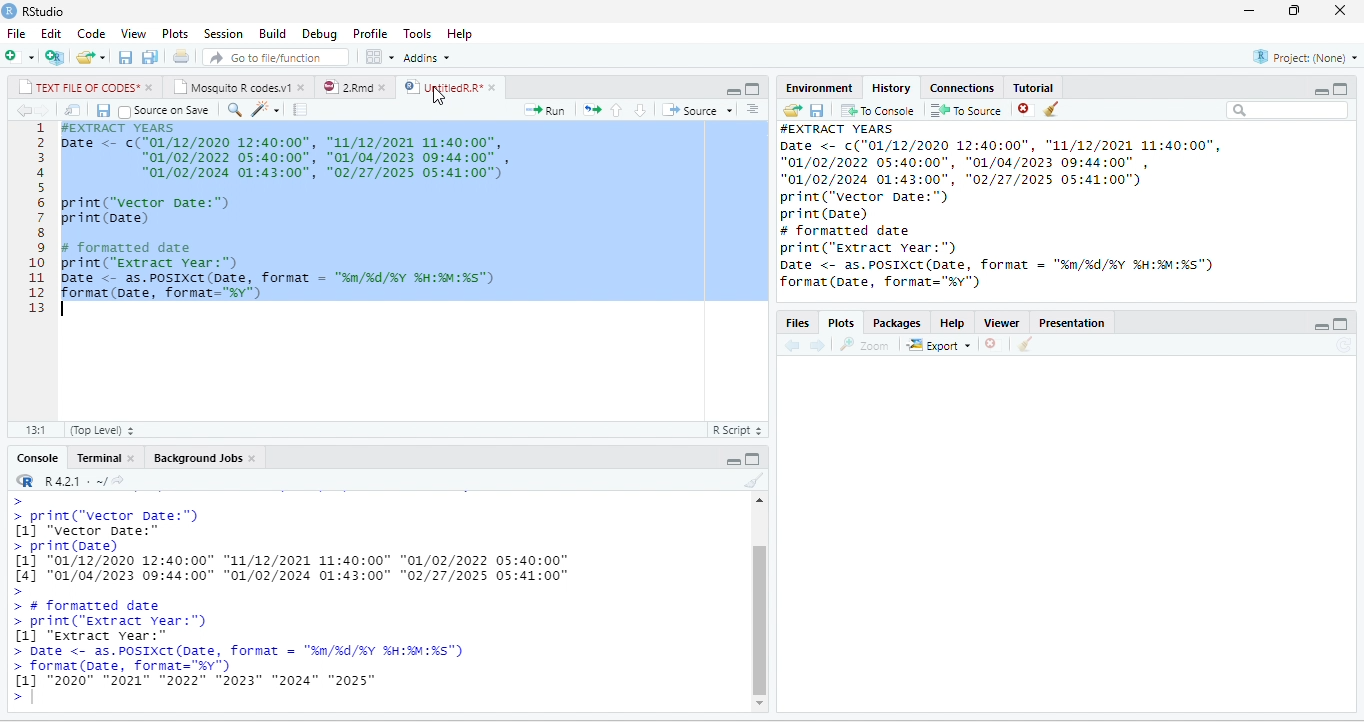 The width and height of the screenshot is (1364, 722). Describe the element at coordinates (964, 109) in the screenshot. I see `To source` at that location.